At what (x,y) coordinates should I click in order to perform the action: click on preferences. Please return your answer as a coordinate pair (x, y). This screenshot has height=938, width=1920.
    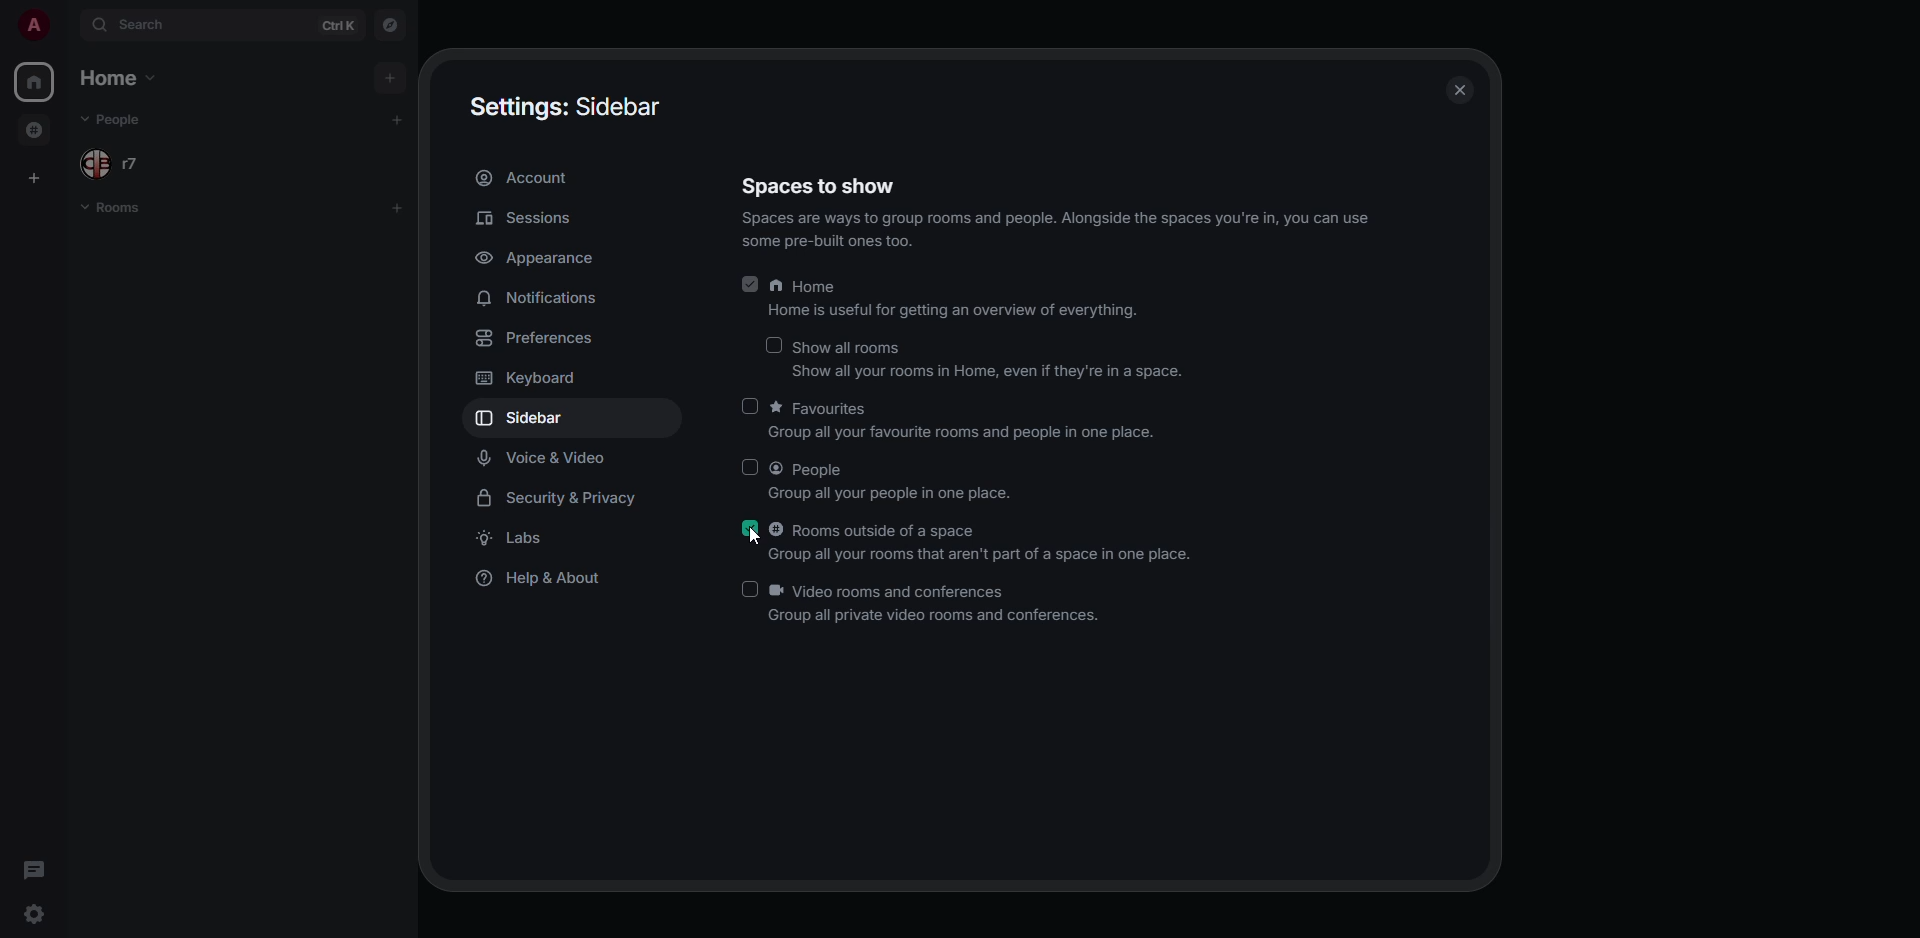
    Looking at the image, I should click on (537, 337).